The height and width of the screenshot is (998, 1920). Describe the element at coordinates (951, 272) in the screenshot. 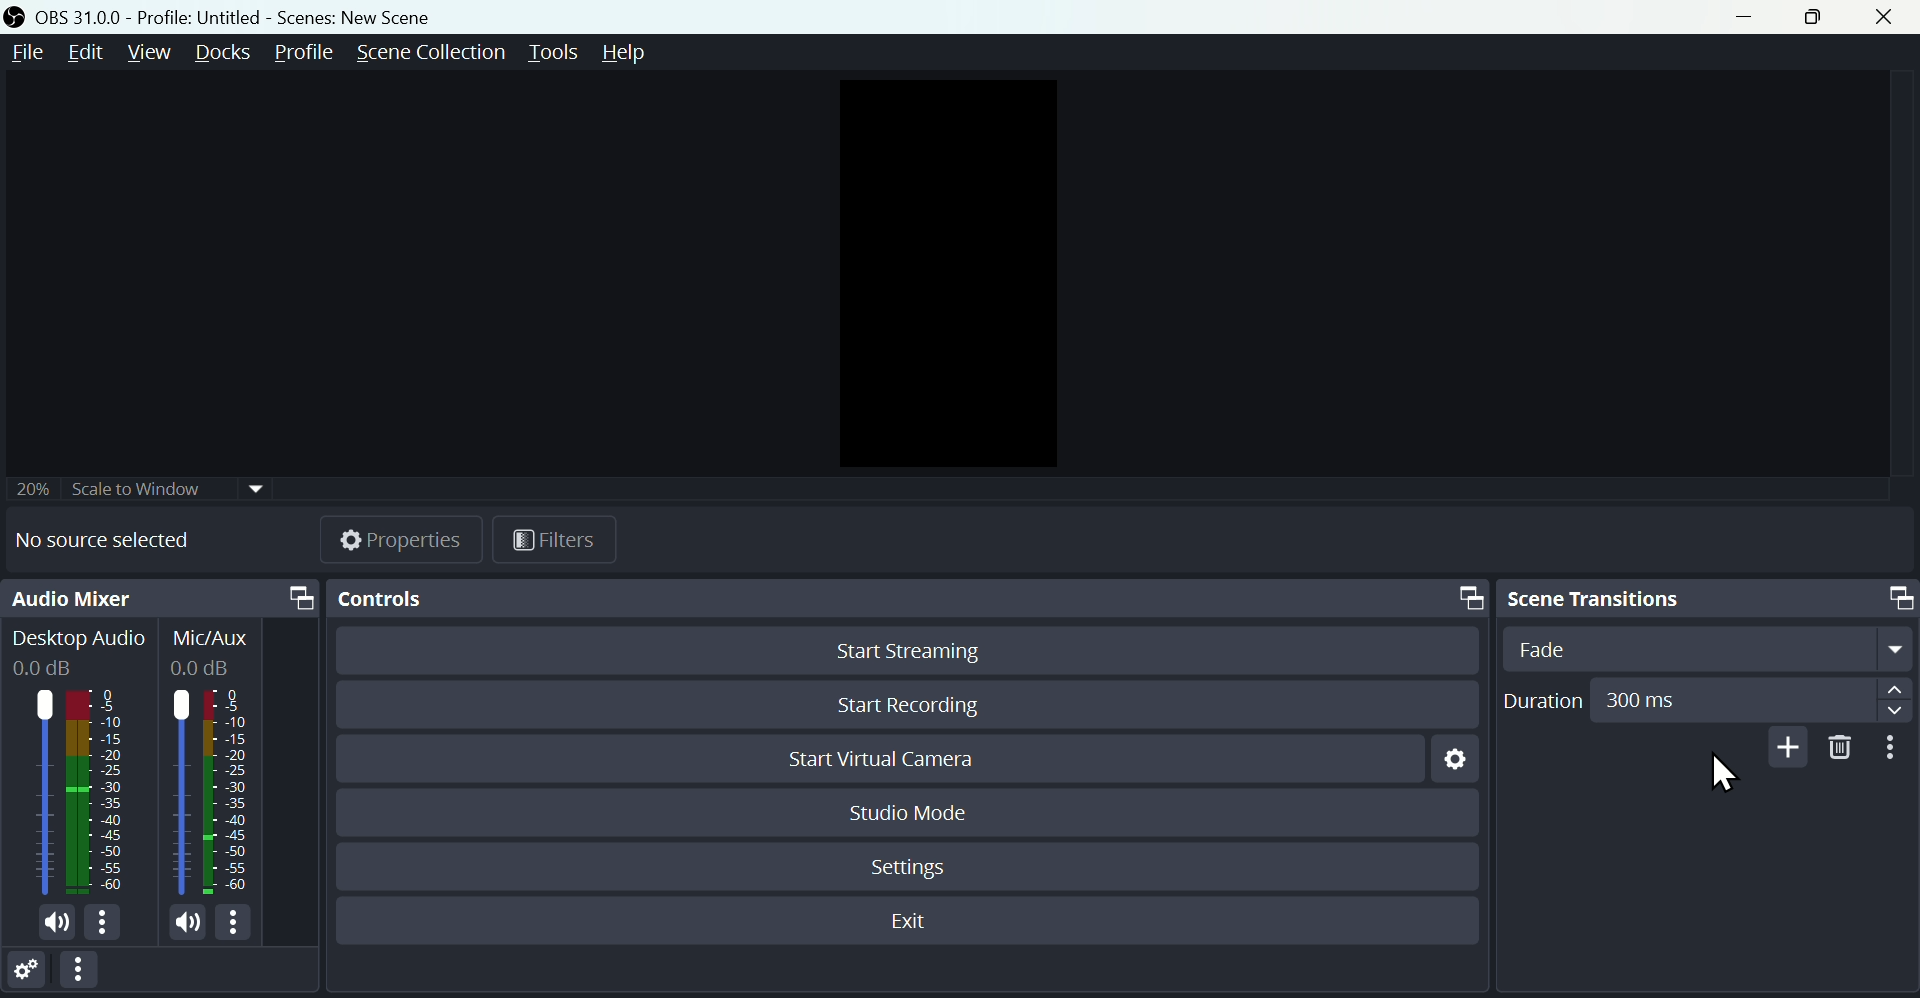

I see `Preview` at that location.